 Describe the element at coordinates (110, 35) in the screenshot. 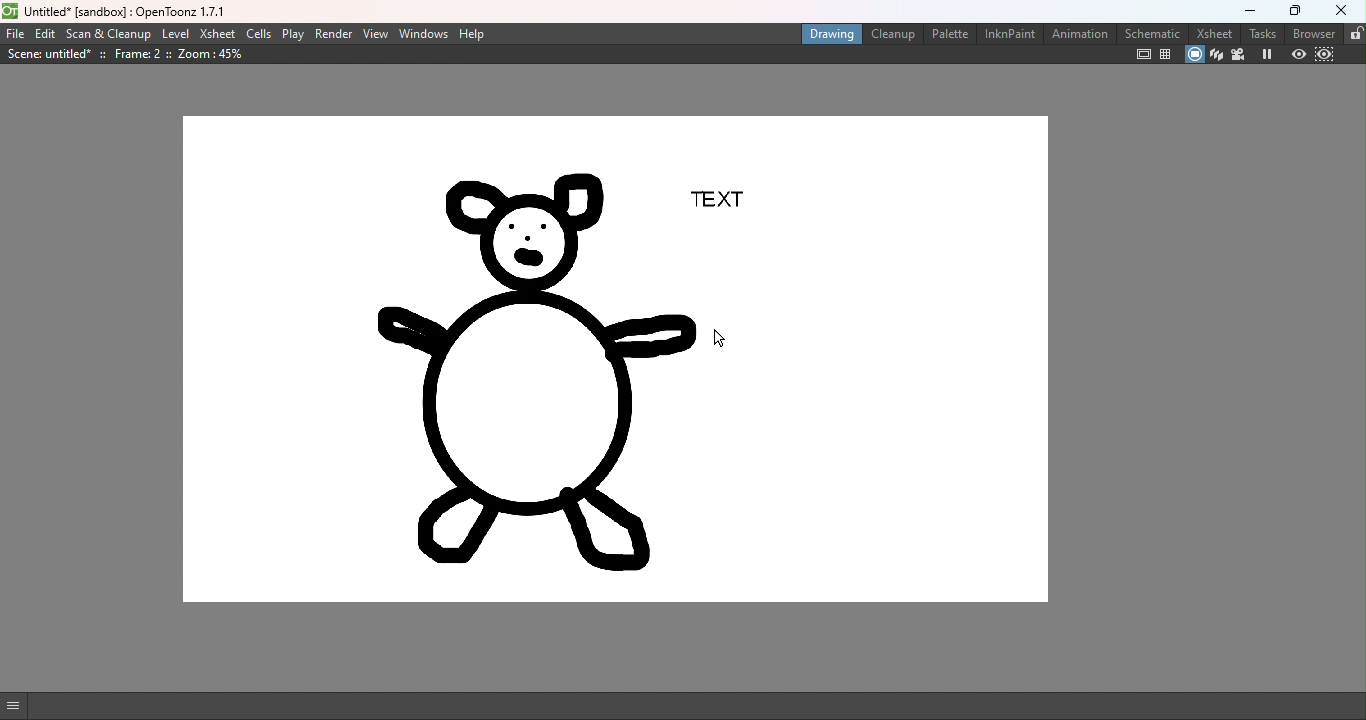

I see `Scan & Cleanup` at that location.